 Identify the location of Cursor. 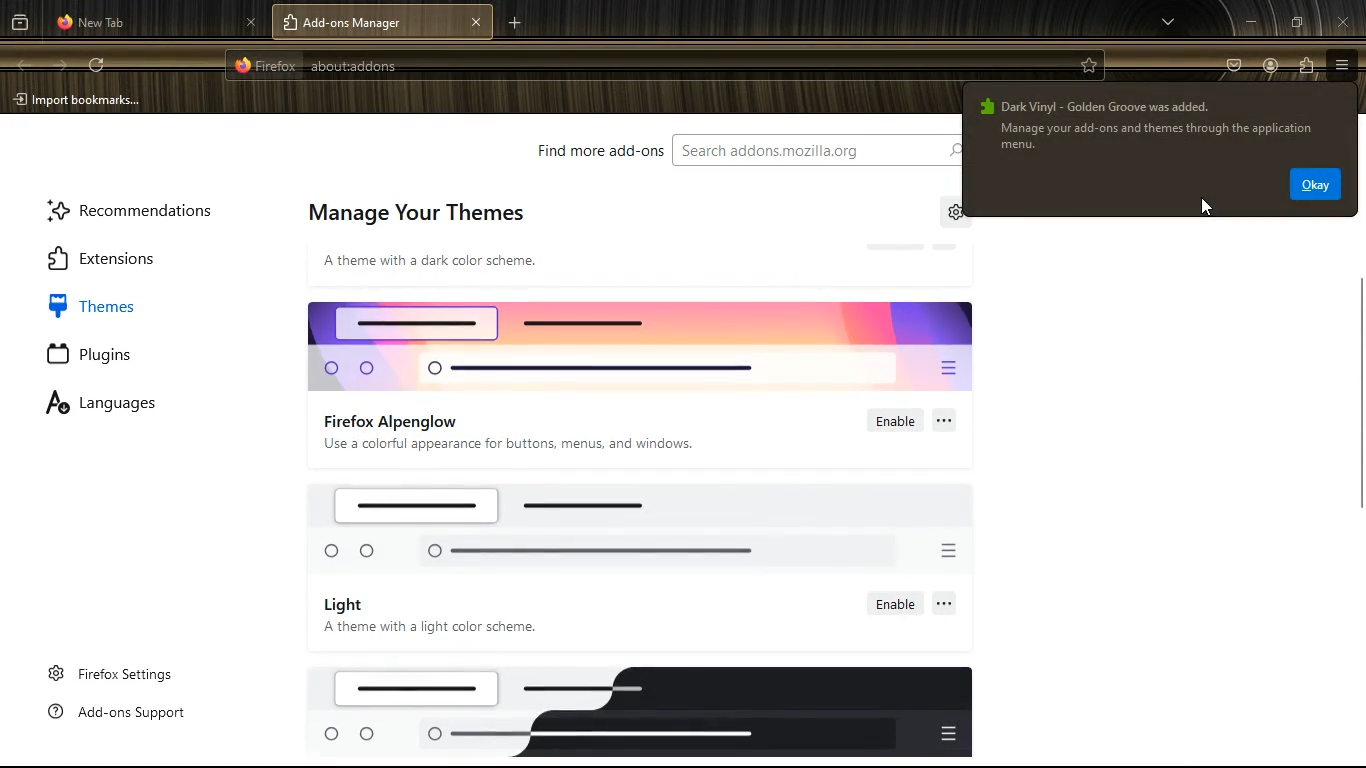
(1207, 207).